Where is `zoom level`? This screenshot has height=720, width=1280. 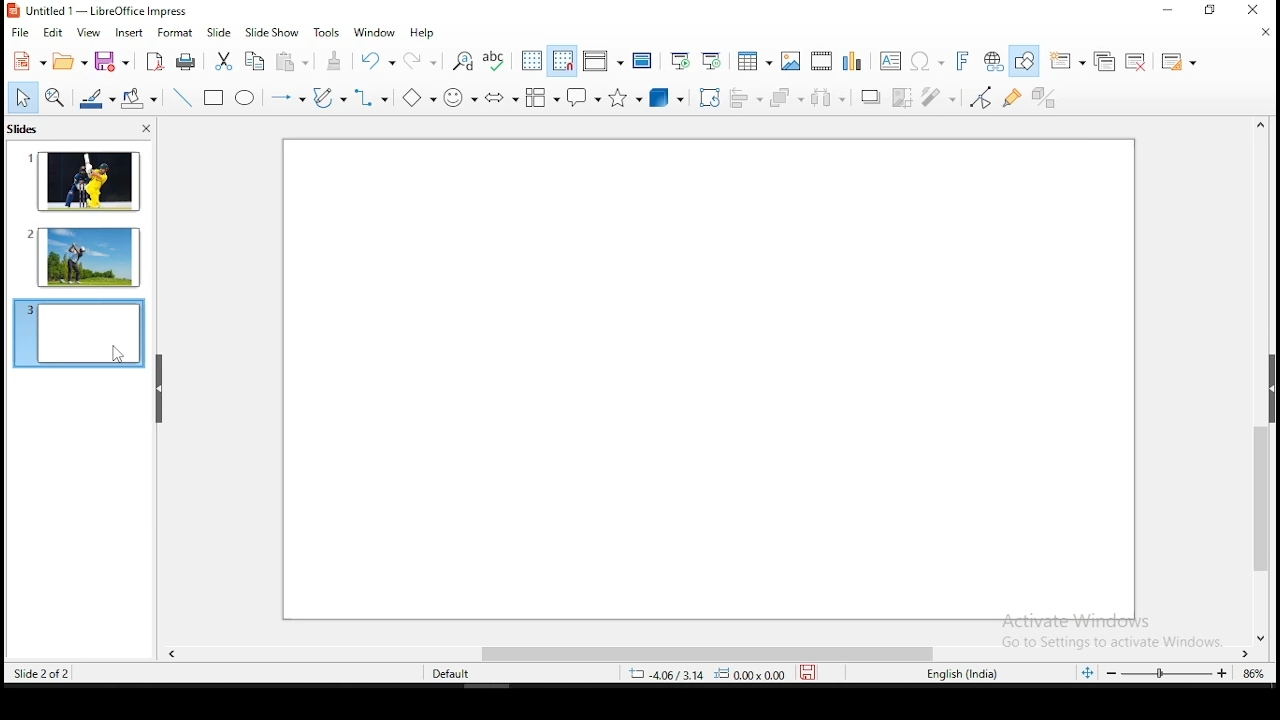 zoom level is located at coordinates (1255, 676).